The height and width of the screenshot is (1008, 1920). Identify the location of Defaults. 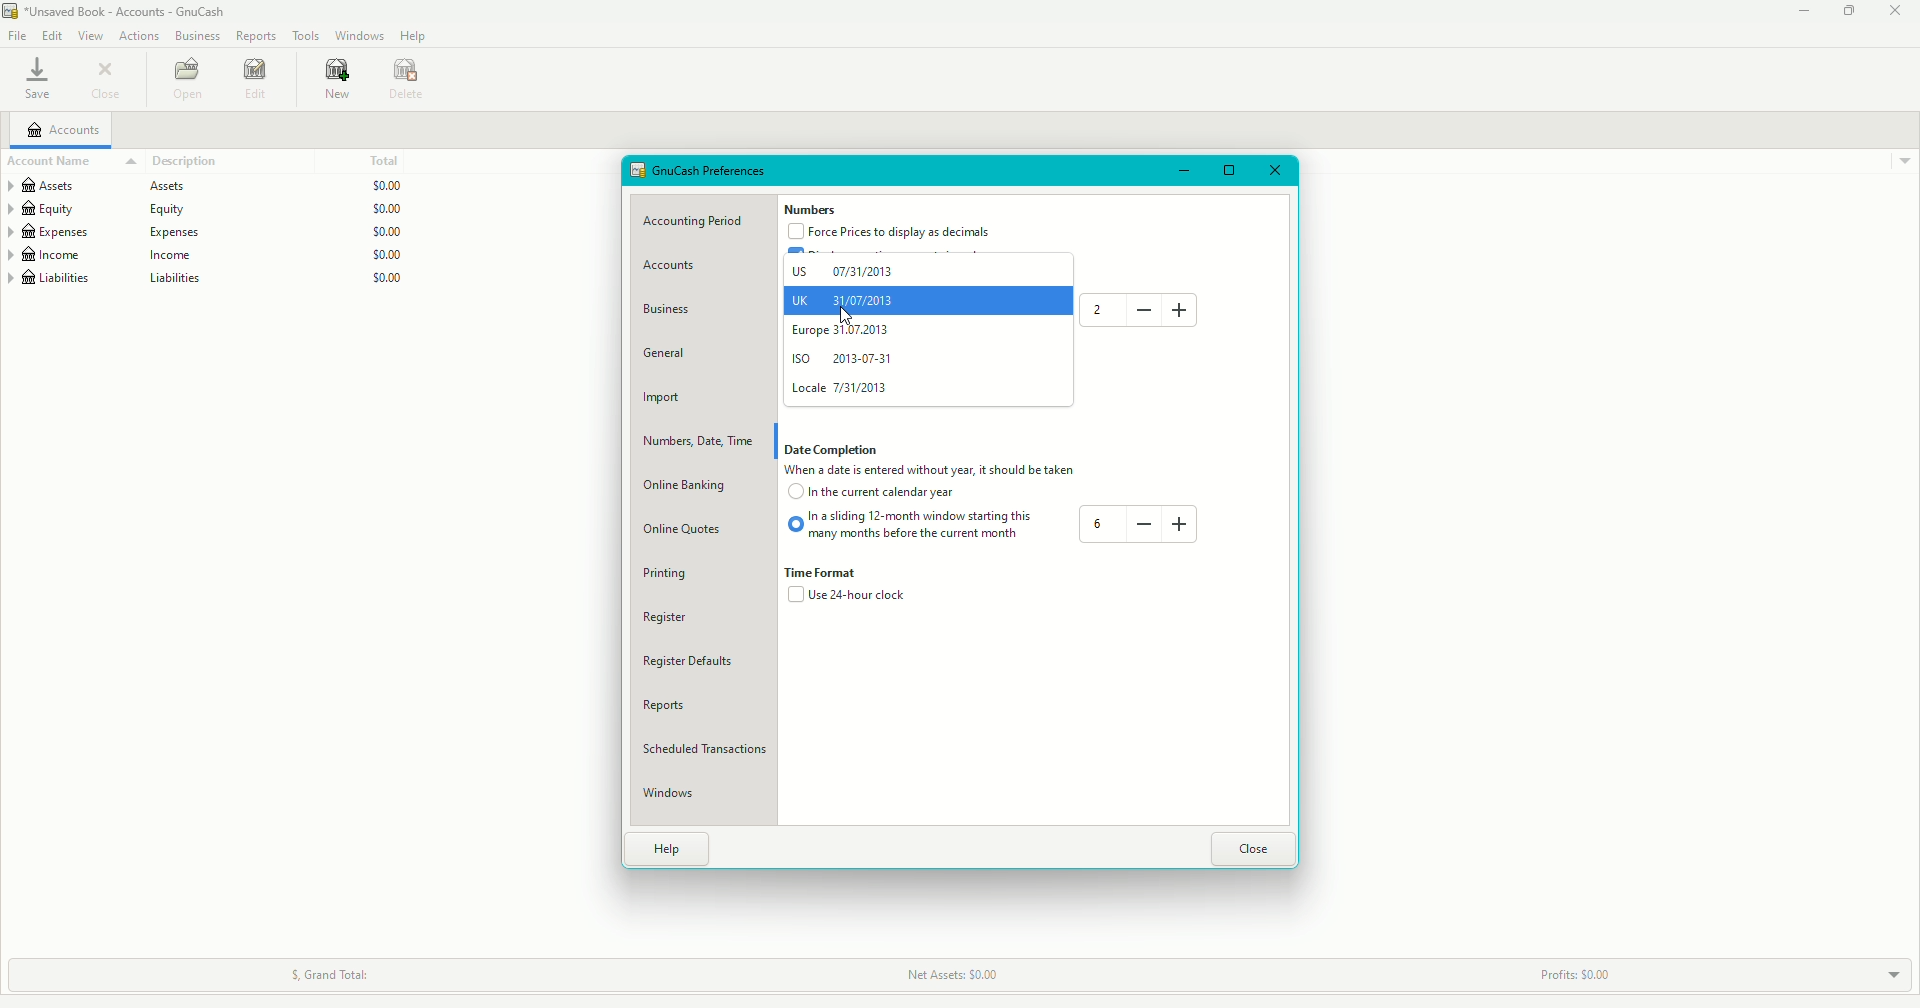
(702, 661).